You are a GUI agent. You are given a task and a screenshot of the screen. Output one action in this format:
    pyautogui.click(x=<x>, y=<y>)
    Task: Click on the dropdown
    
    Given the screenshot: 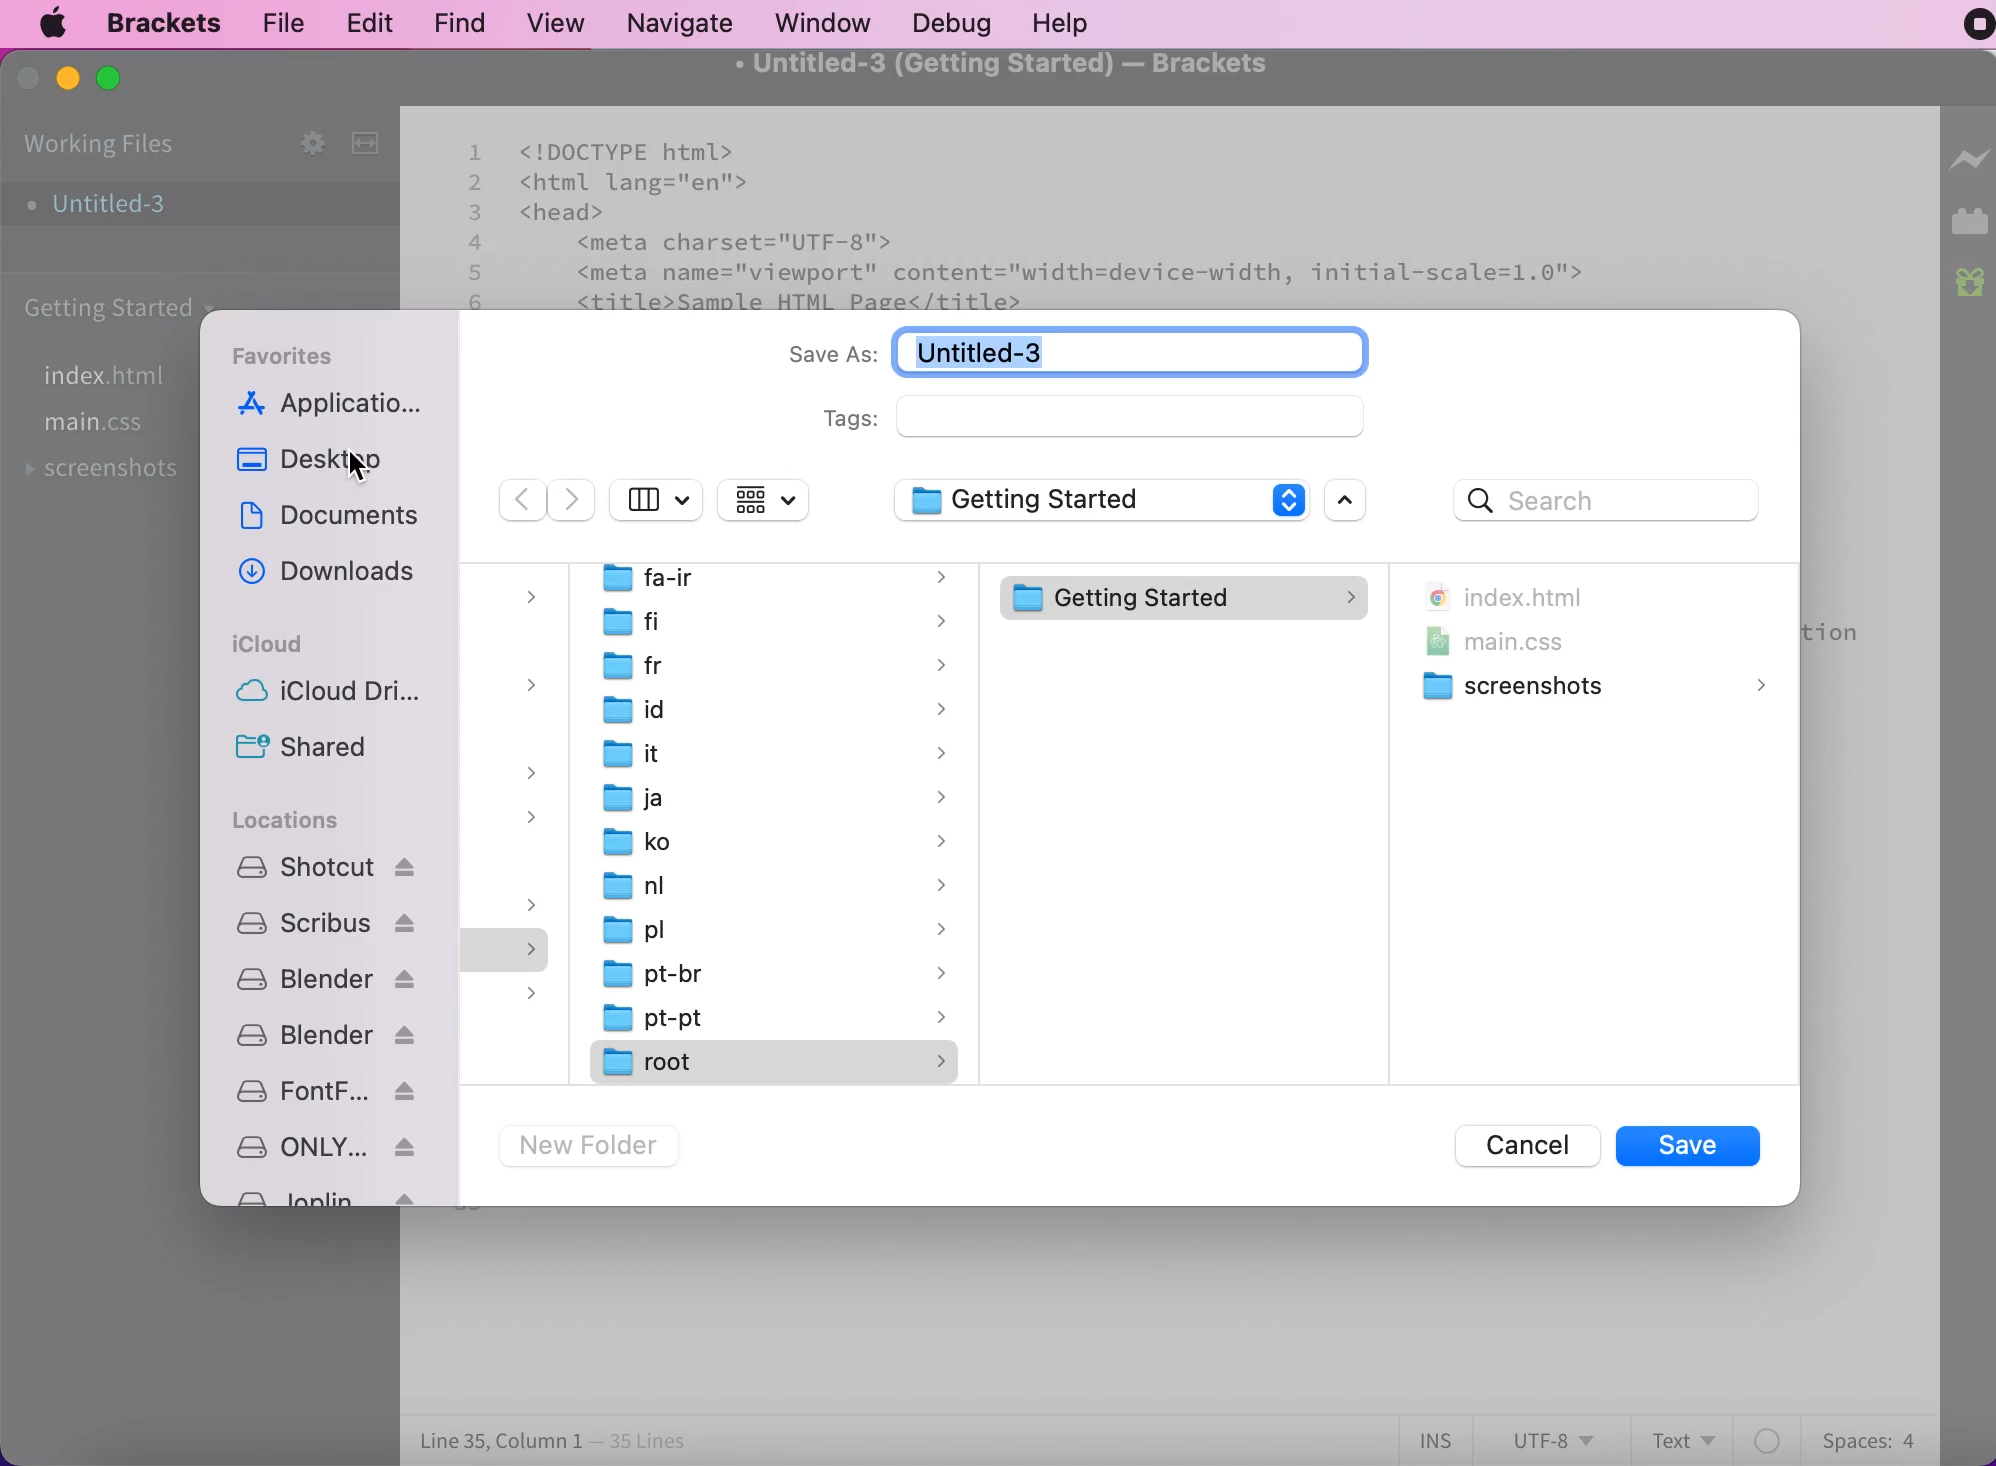 What is the action you would take?
    pyautogui.click(x=531, y=597)
    